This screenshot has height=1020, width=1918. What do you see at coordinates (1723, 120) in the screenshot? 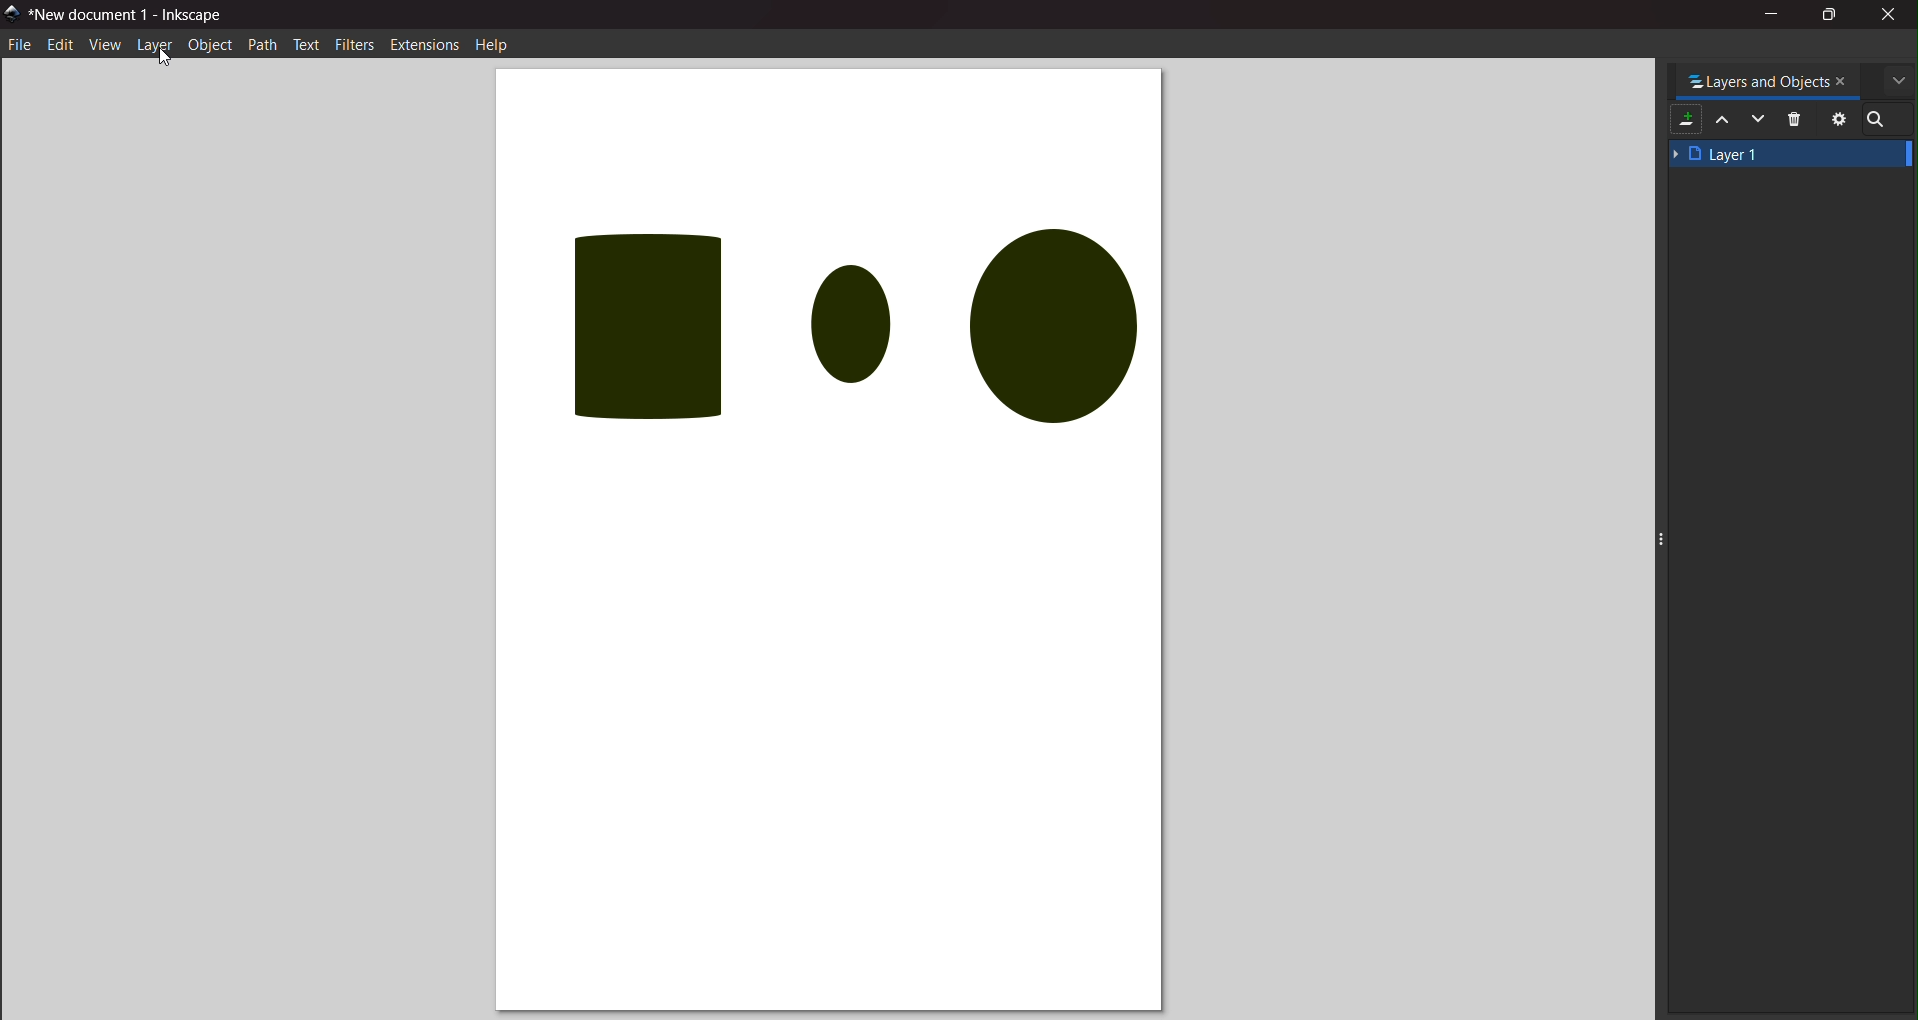
I see `mask up` at bounding box center [1723, 120].